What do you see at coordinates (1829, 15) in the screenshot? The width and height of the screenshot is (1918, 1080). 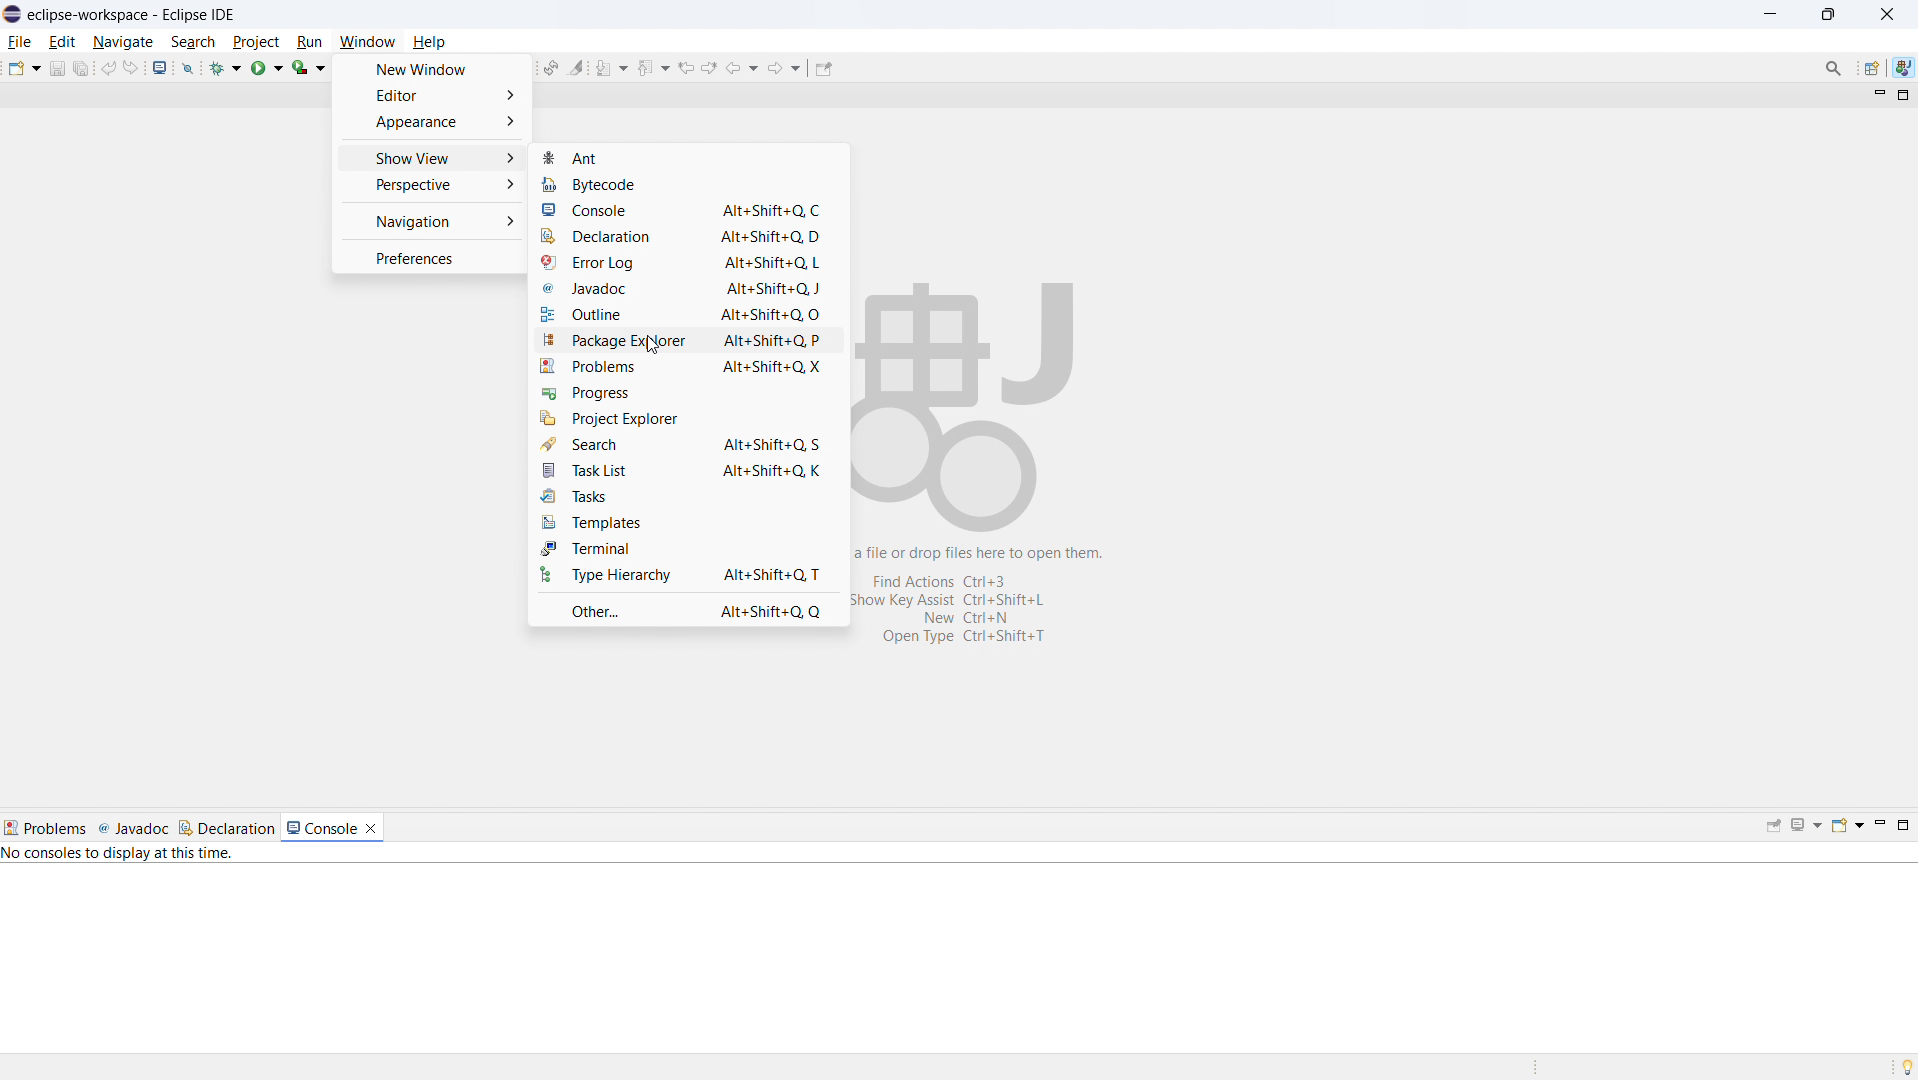 I see `maximize` at bounding box center [1829, 15].